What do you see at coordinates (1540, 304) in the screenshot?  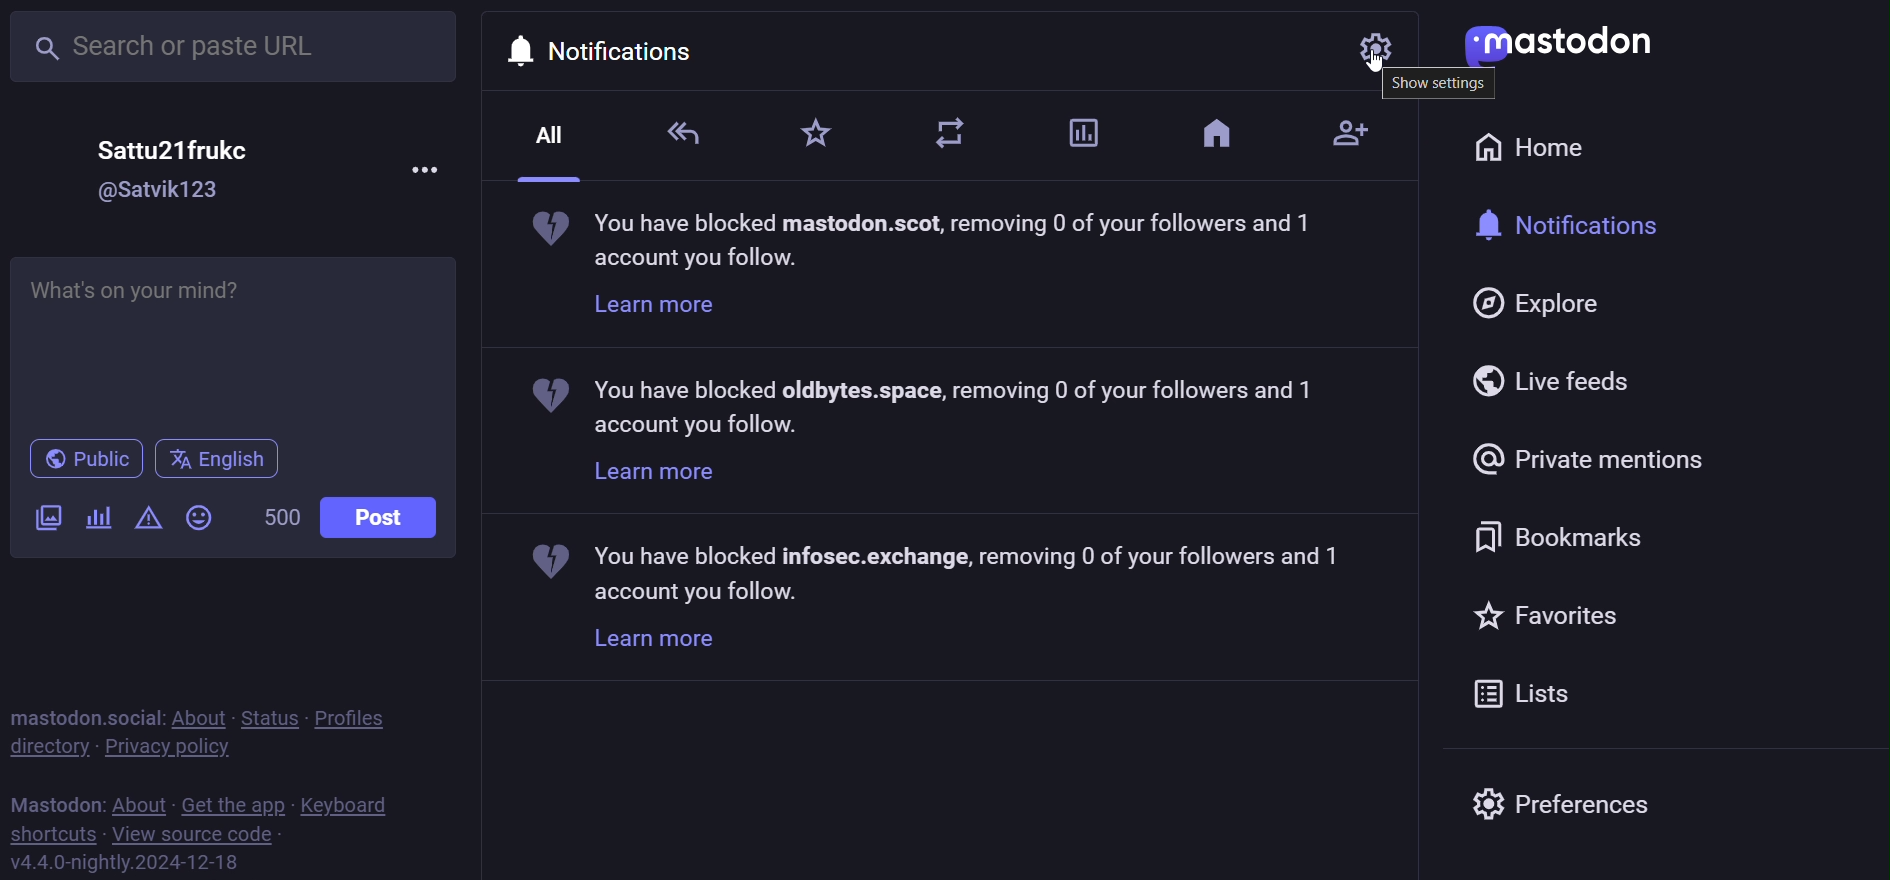 I see `explore` at bounding box center [1540, 304].